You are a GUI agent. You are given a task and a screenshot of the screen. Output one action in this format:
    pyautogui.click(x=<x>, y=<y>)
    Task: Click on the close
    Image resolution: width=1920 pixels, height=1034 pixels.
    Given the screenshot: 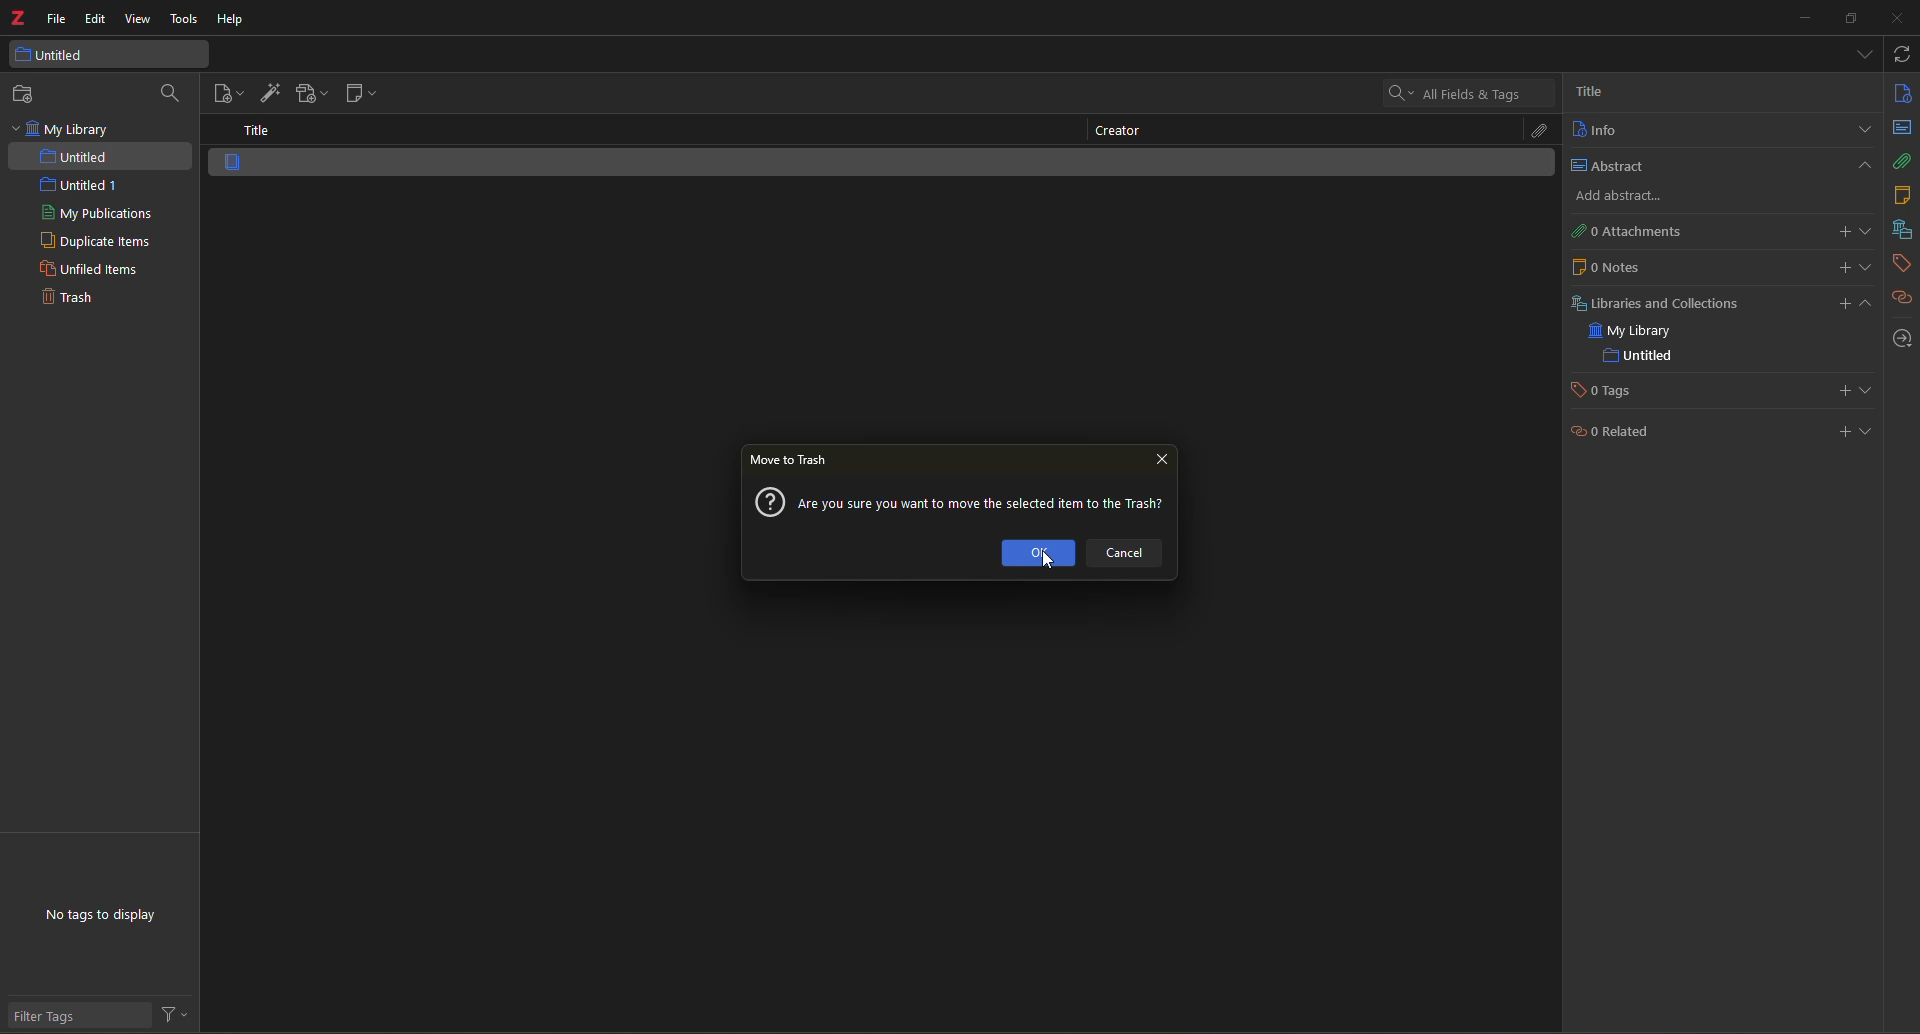 What is the action you would take?
    pyautogui.click(x=1862, y=165)
    